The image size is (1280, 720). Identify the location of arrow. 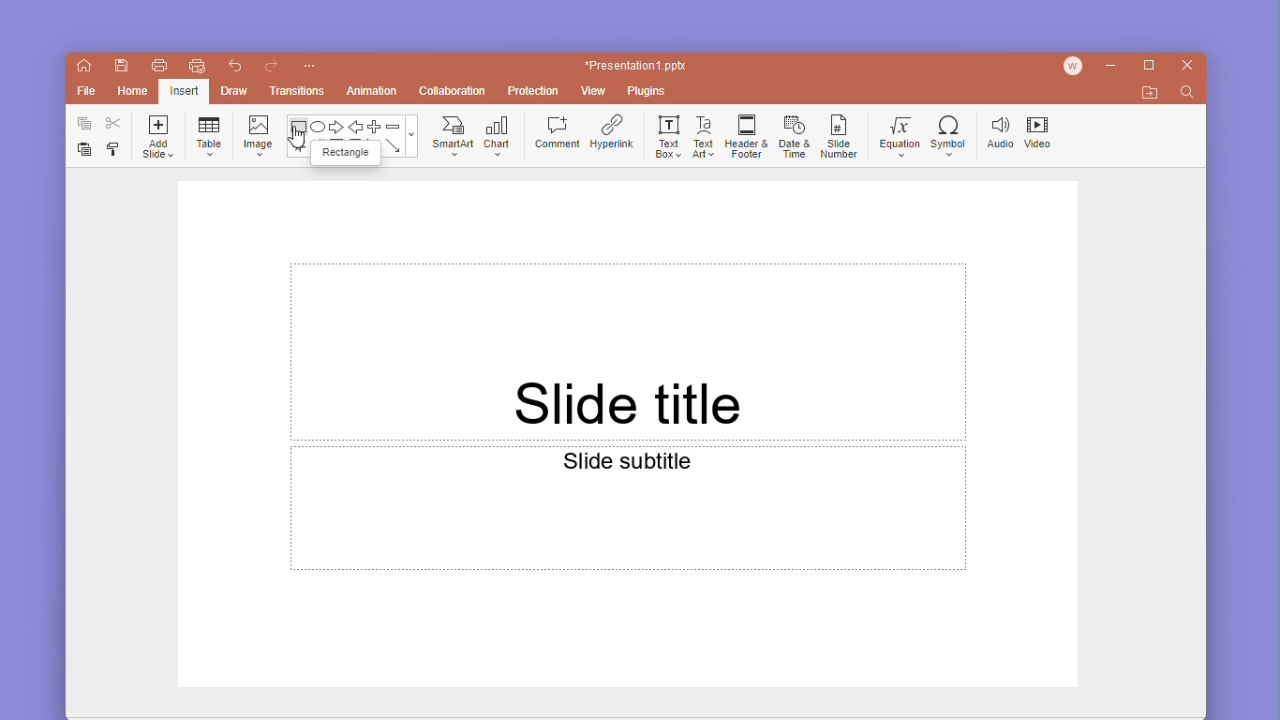
(395, 149).